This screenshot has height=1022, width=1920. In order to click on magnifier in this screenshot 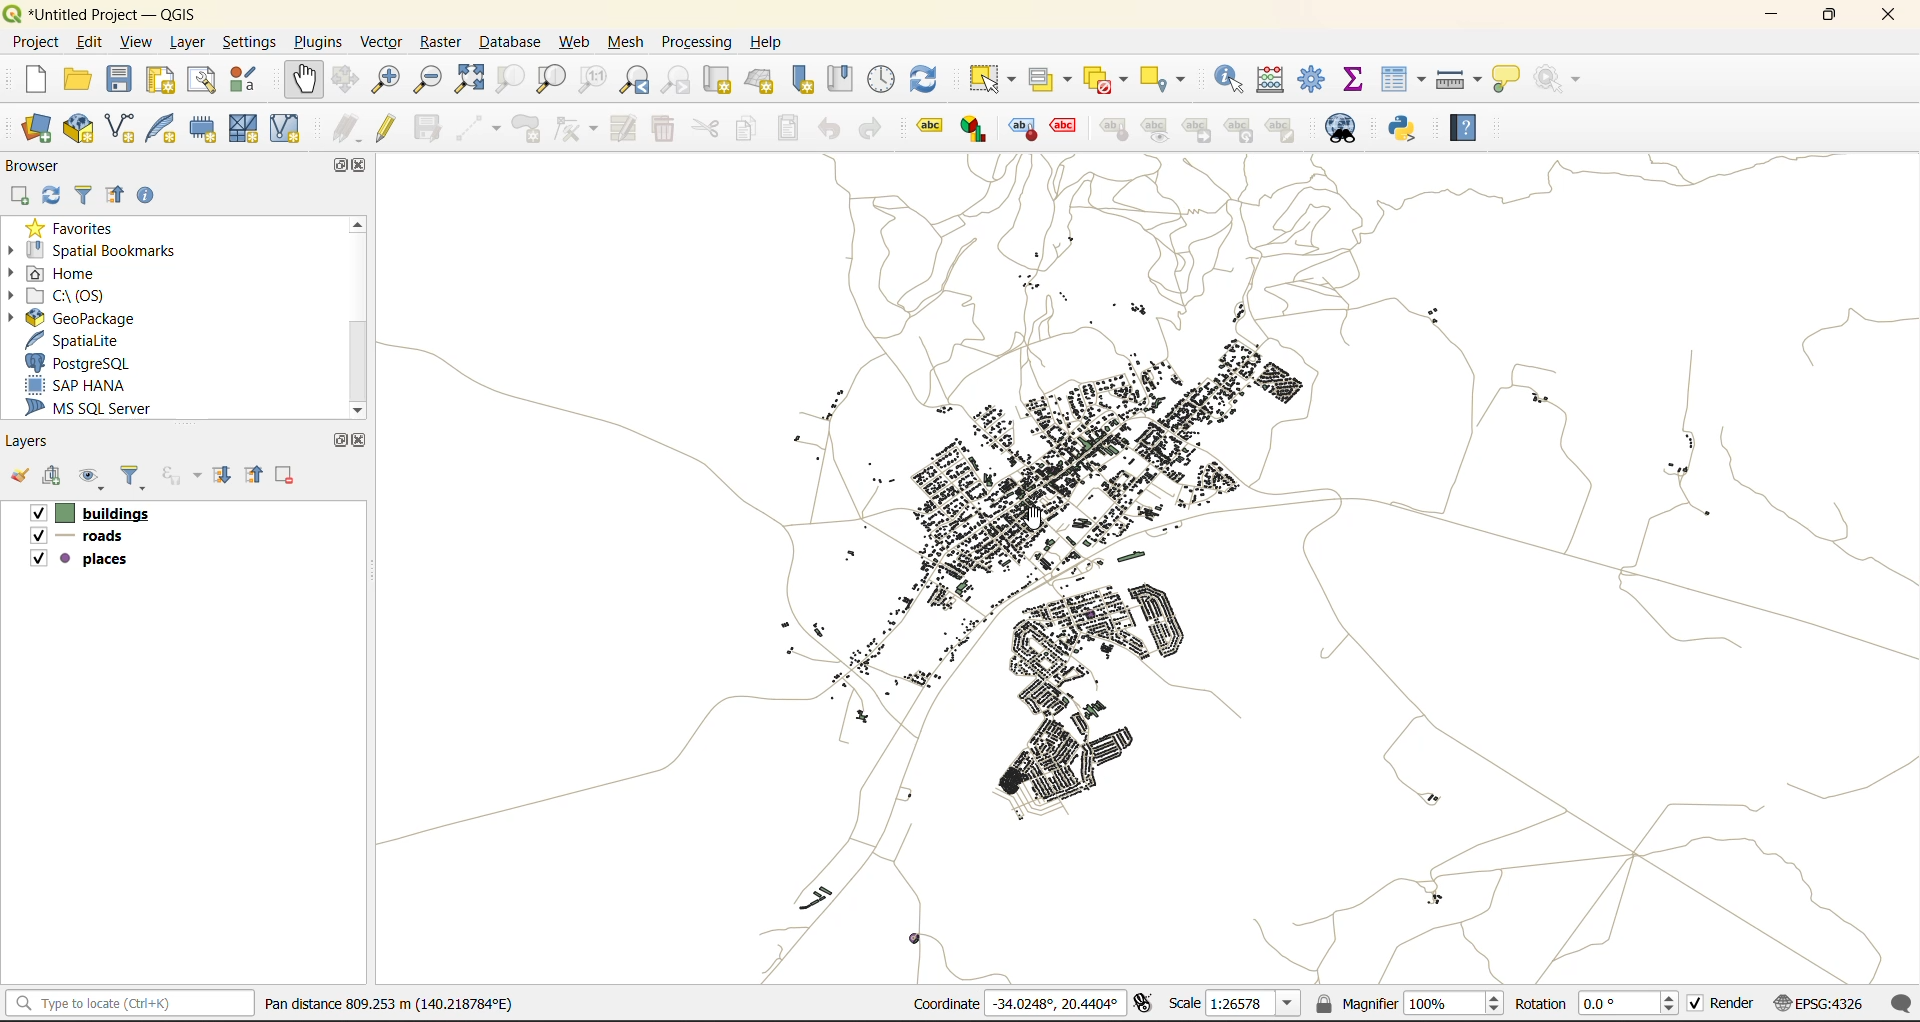, I will do `click(1409, 1005)`.